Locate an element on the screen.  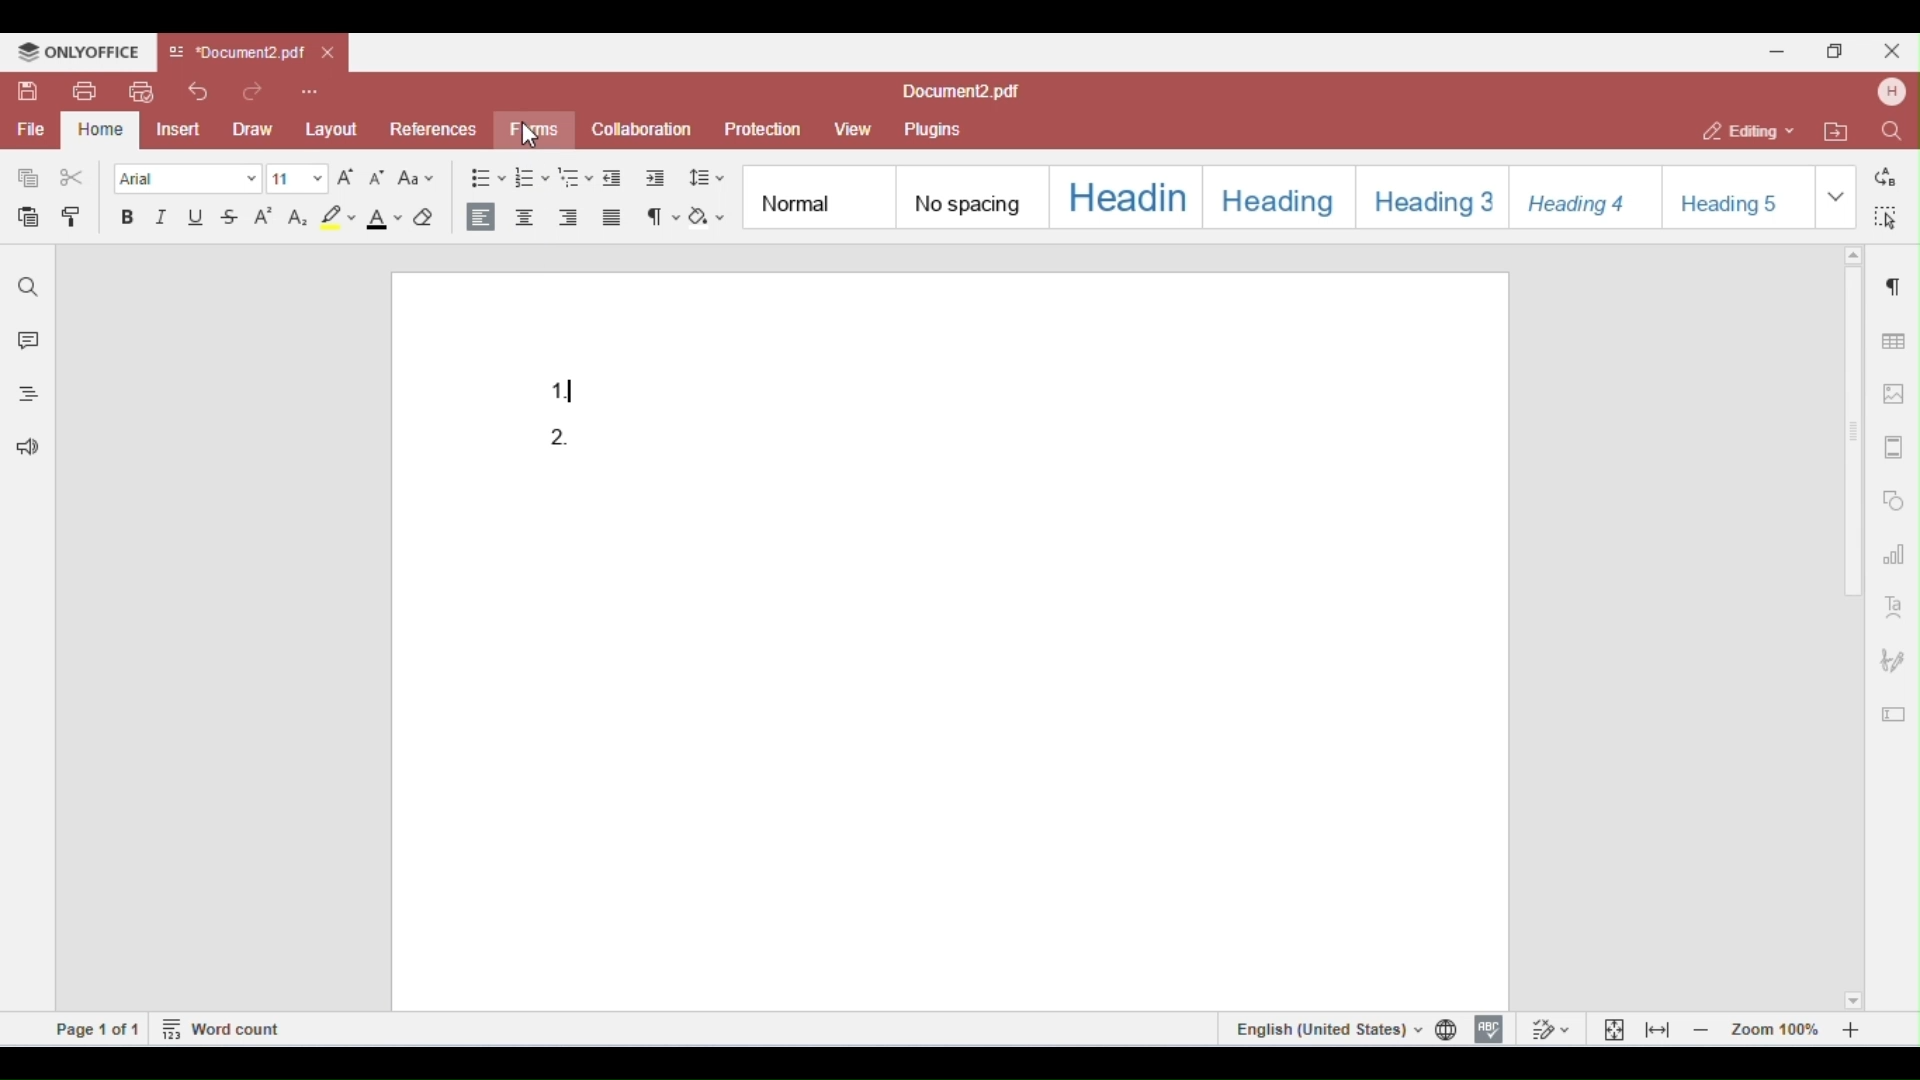
save is located at coordinates (30, 91).